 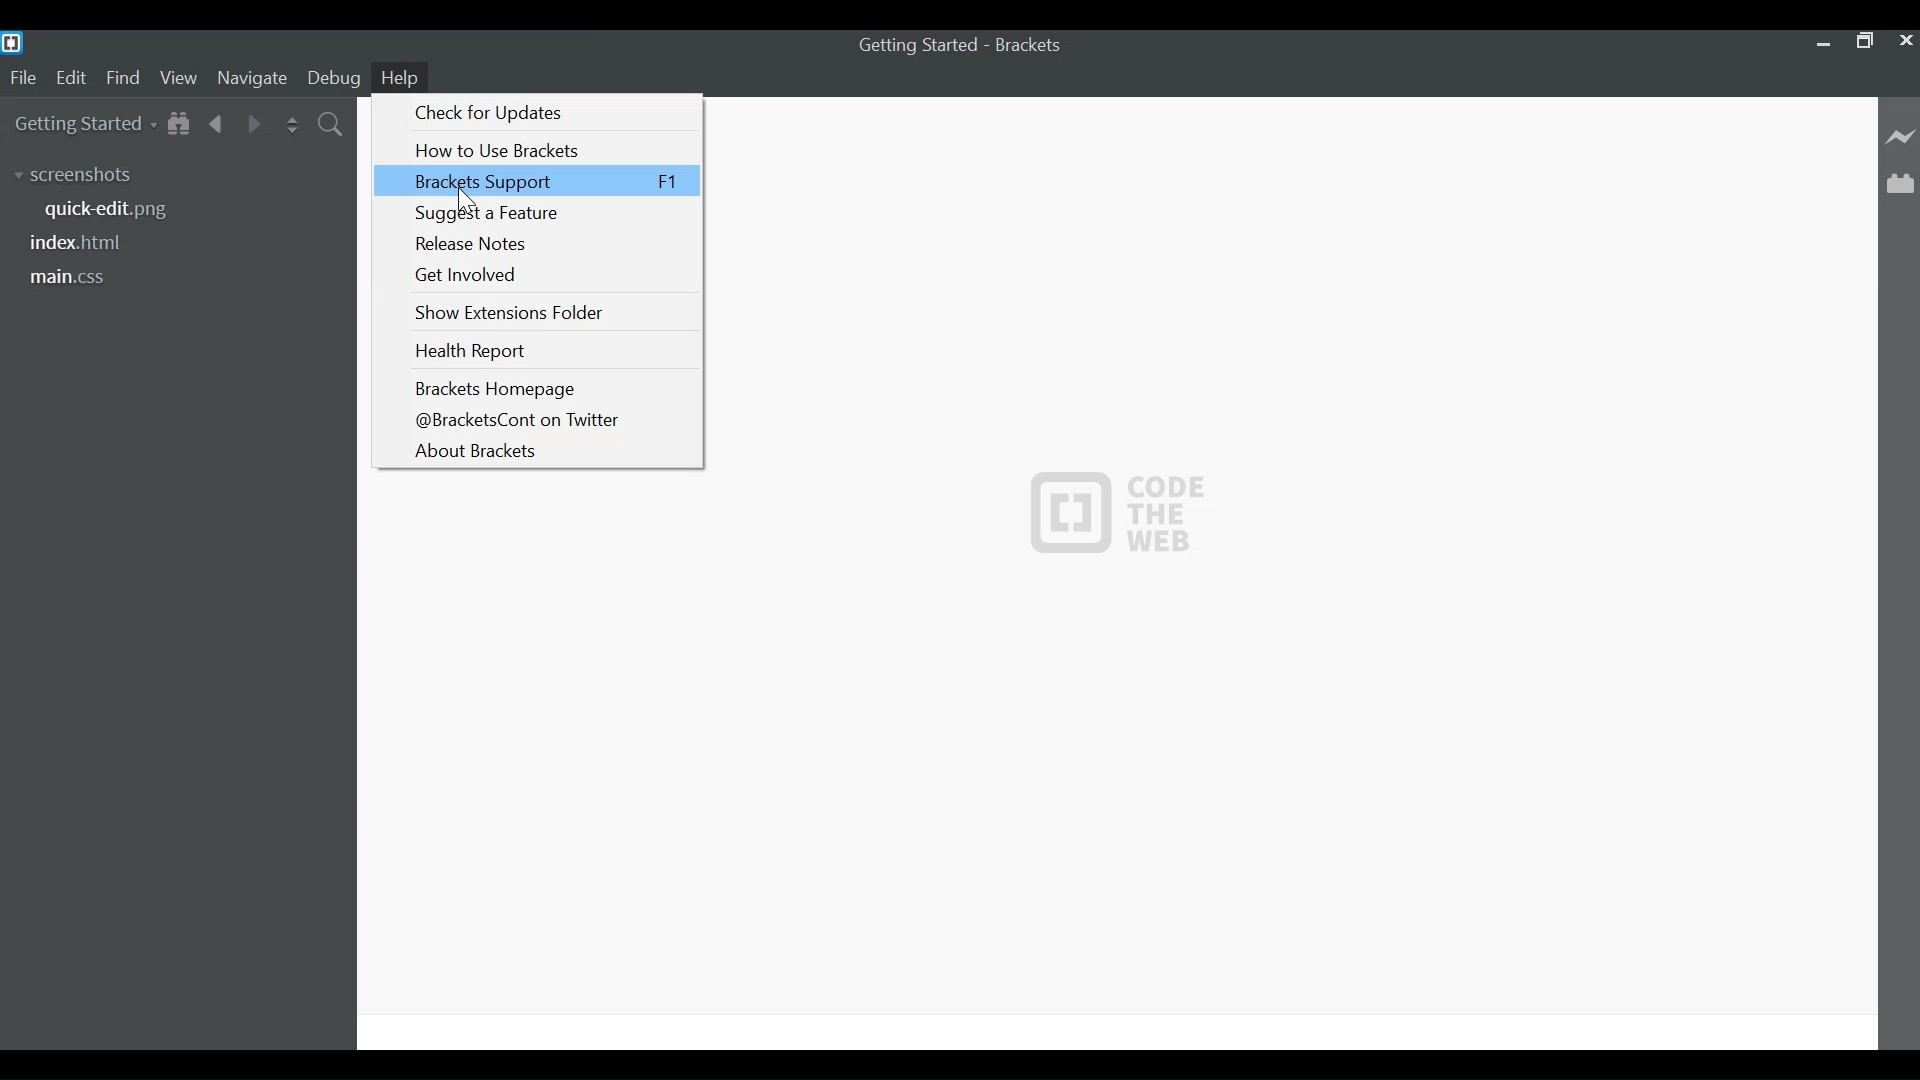 What do you see at coordinates (83, 276) in the screenshot?
I see `main css File` at bounding box center [83, 276].